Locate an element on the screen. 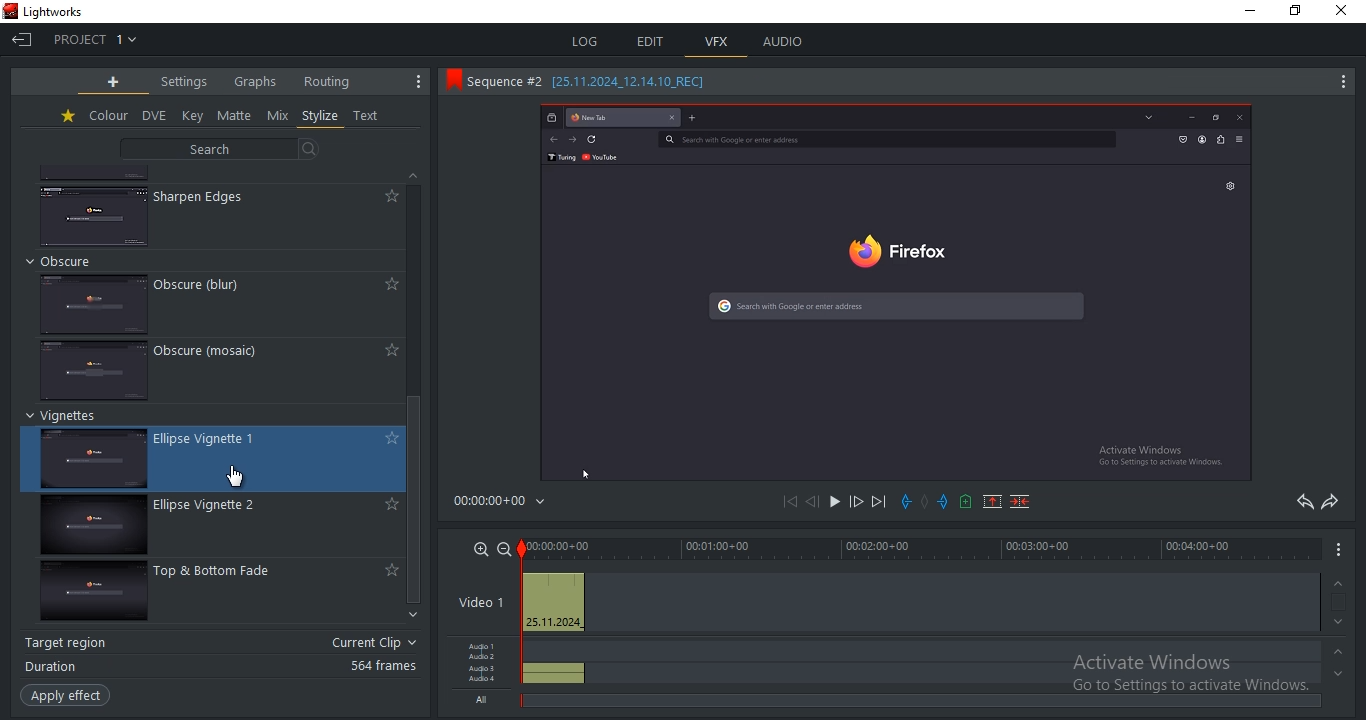 The image size is (1366, 720). Video clip details is located at coordinates (554, 604).